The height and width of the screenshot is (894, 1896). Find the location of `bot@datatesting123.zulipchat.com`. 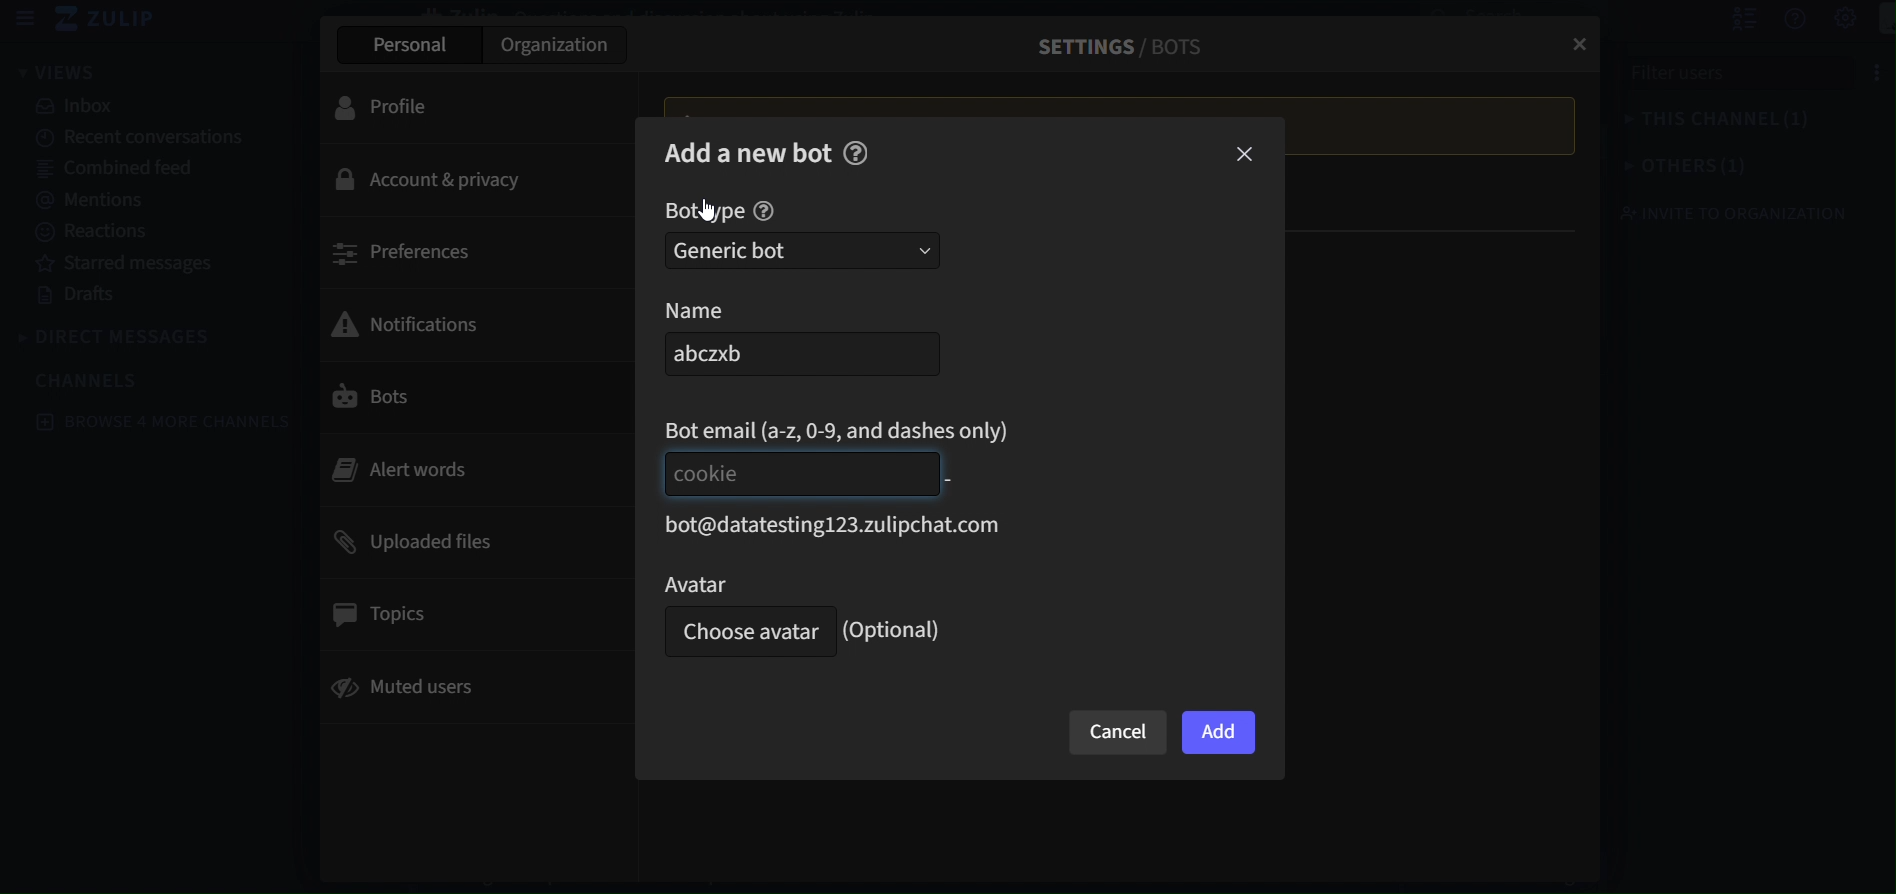

bot@datatesting123.zulipchat.com is located at coordinates (826, 526).